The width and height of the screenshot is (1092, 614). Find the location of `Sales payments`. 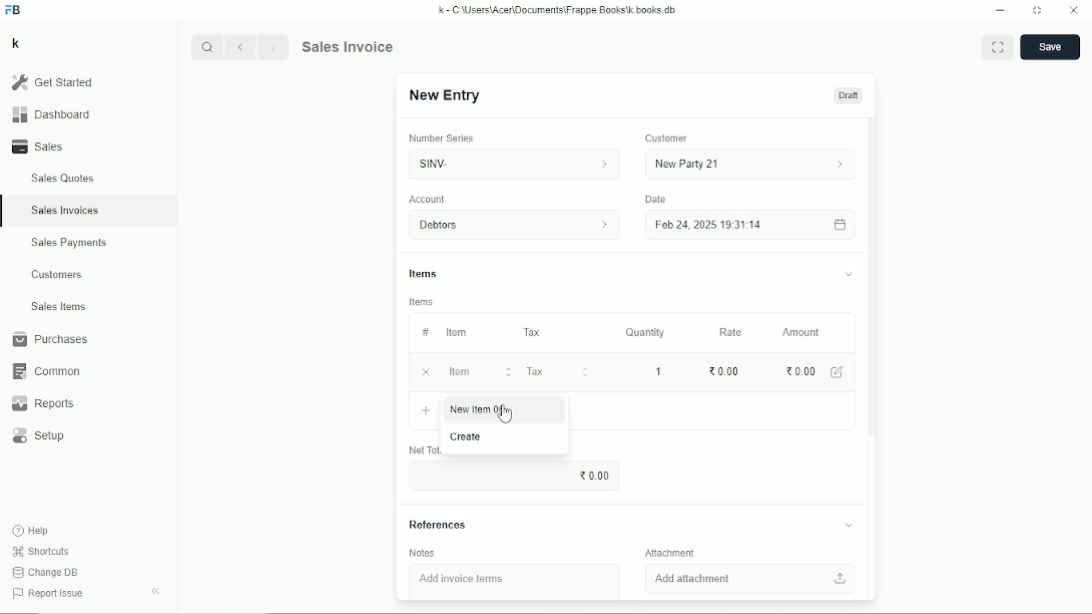

Sales payments is located at coordinates (72, 243).